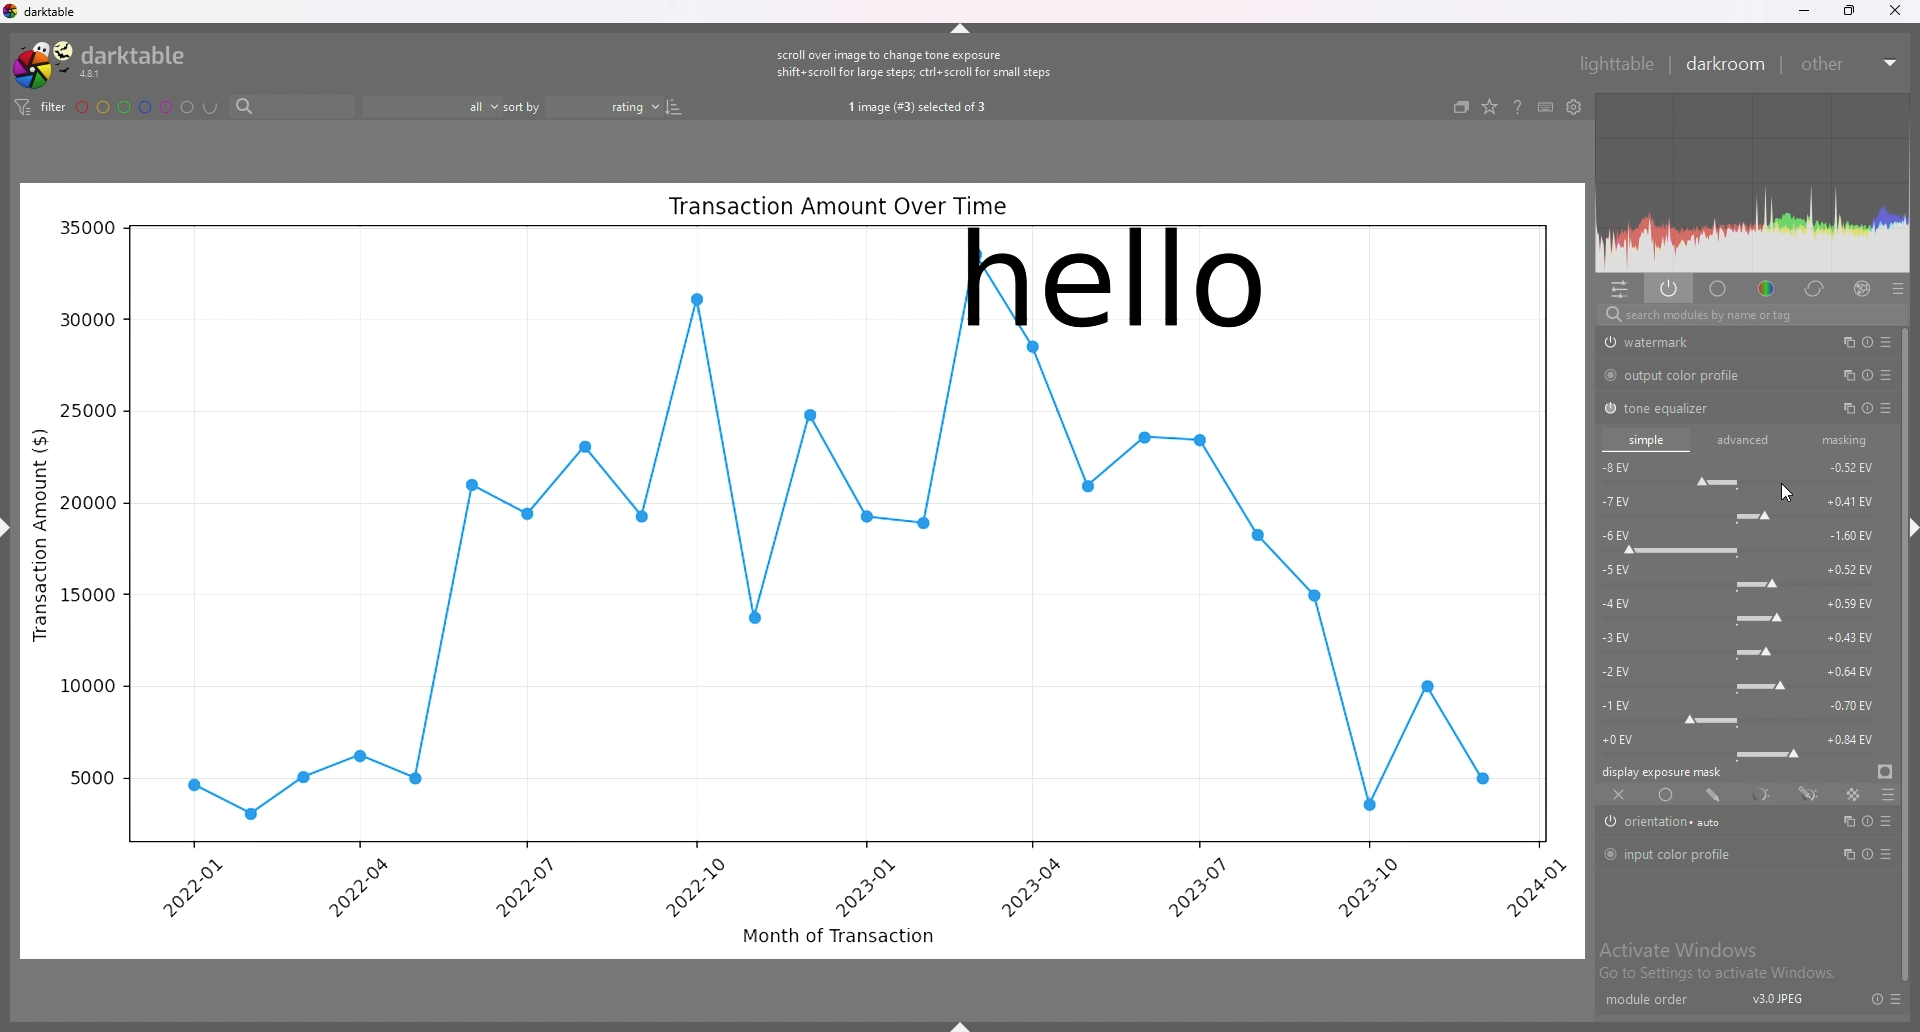  What do you see at coordinates (844, 588) in the screenshot?
I see `graph line` at bounding box center [844, 588].